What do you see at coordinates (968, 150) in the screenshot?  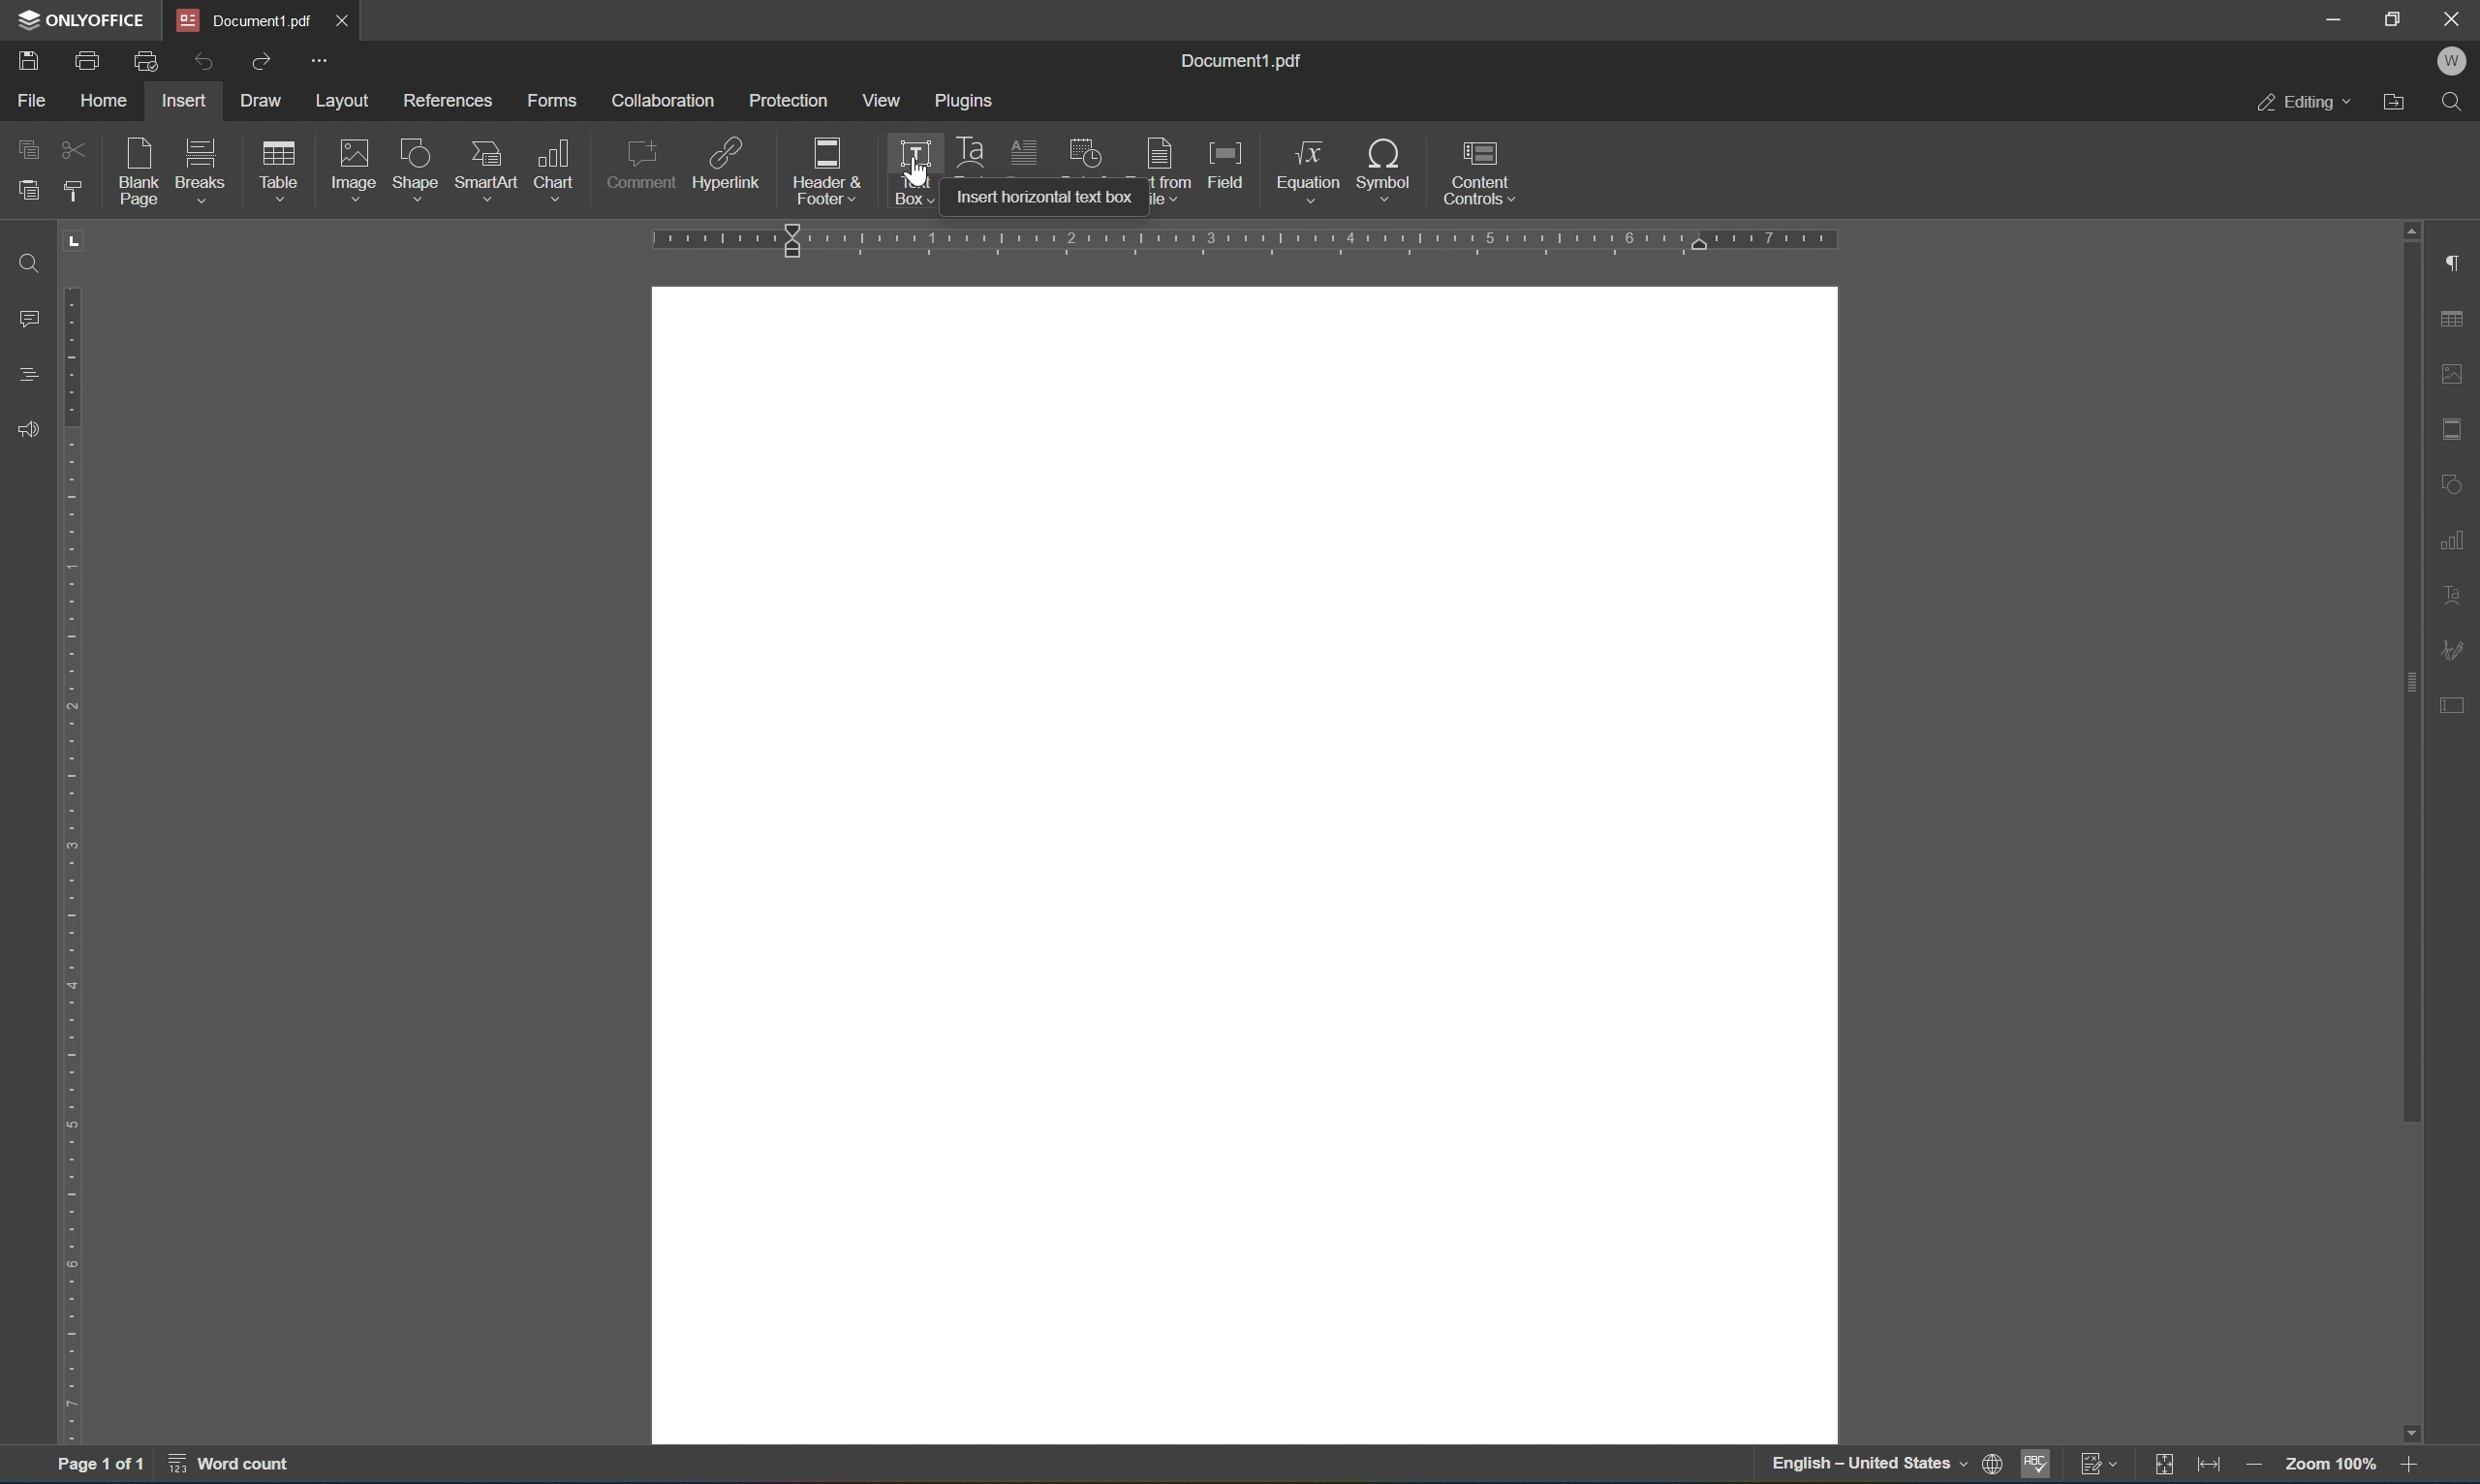 I see `text art` at bounding box center [968, 150].